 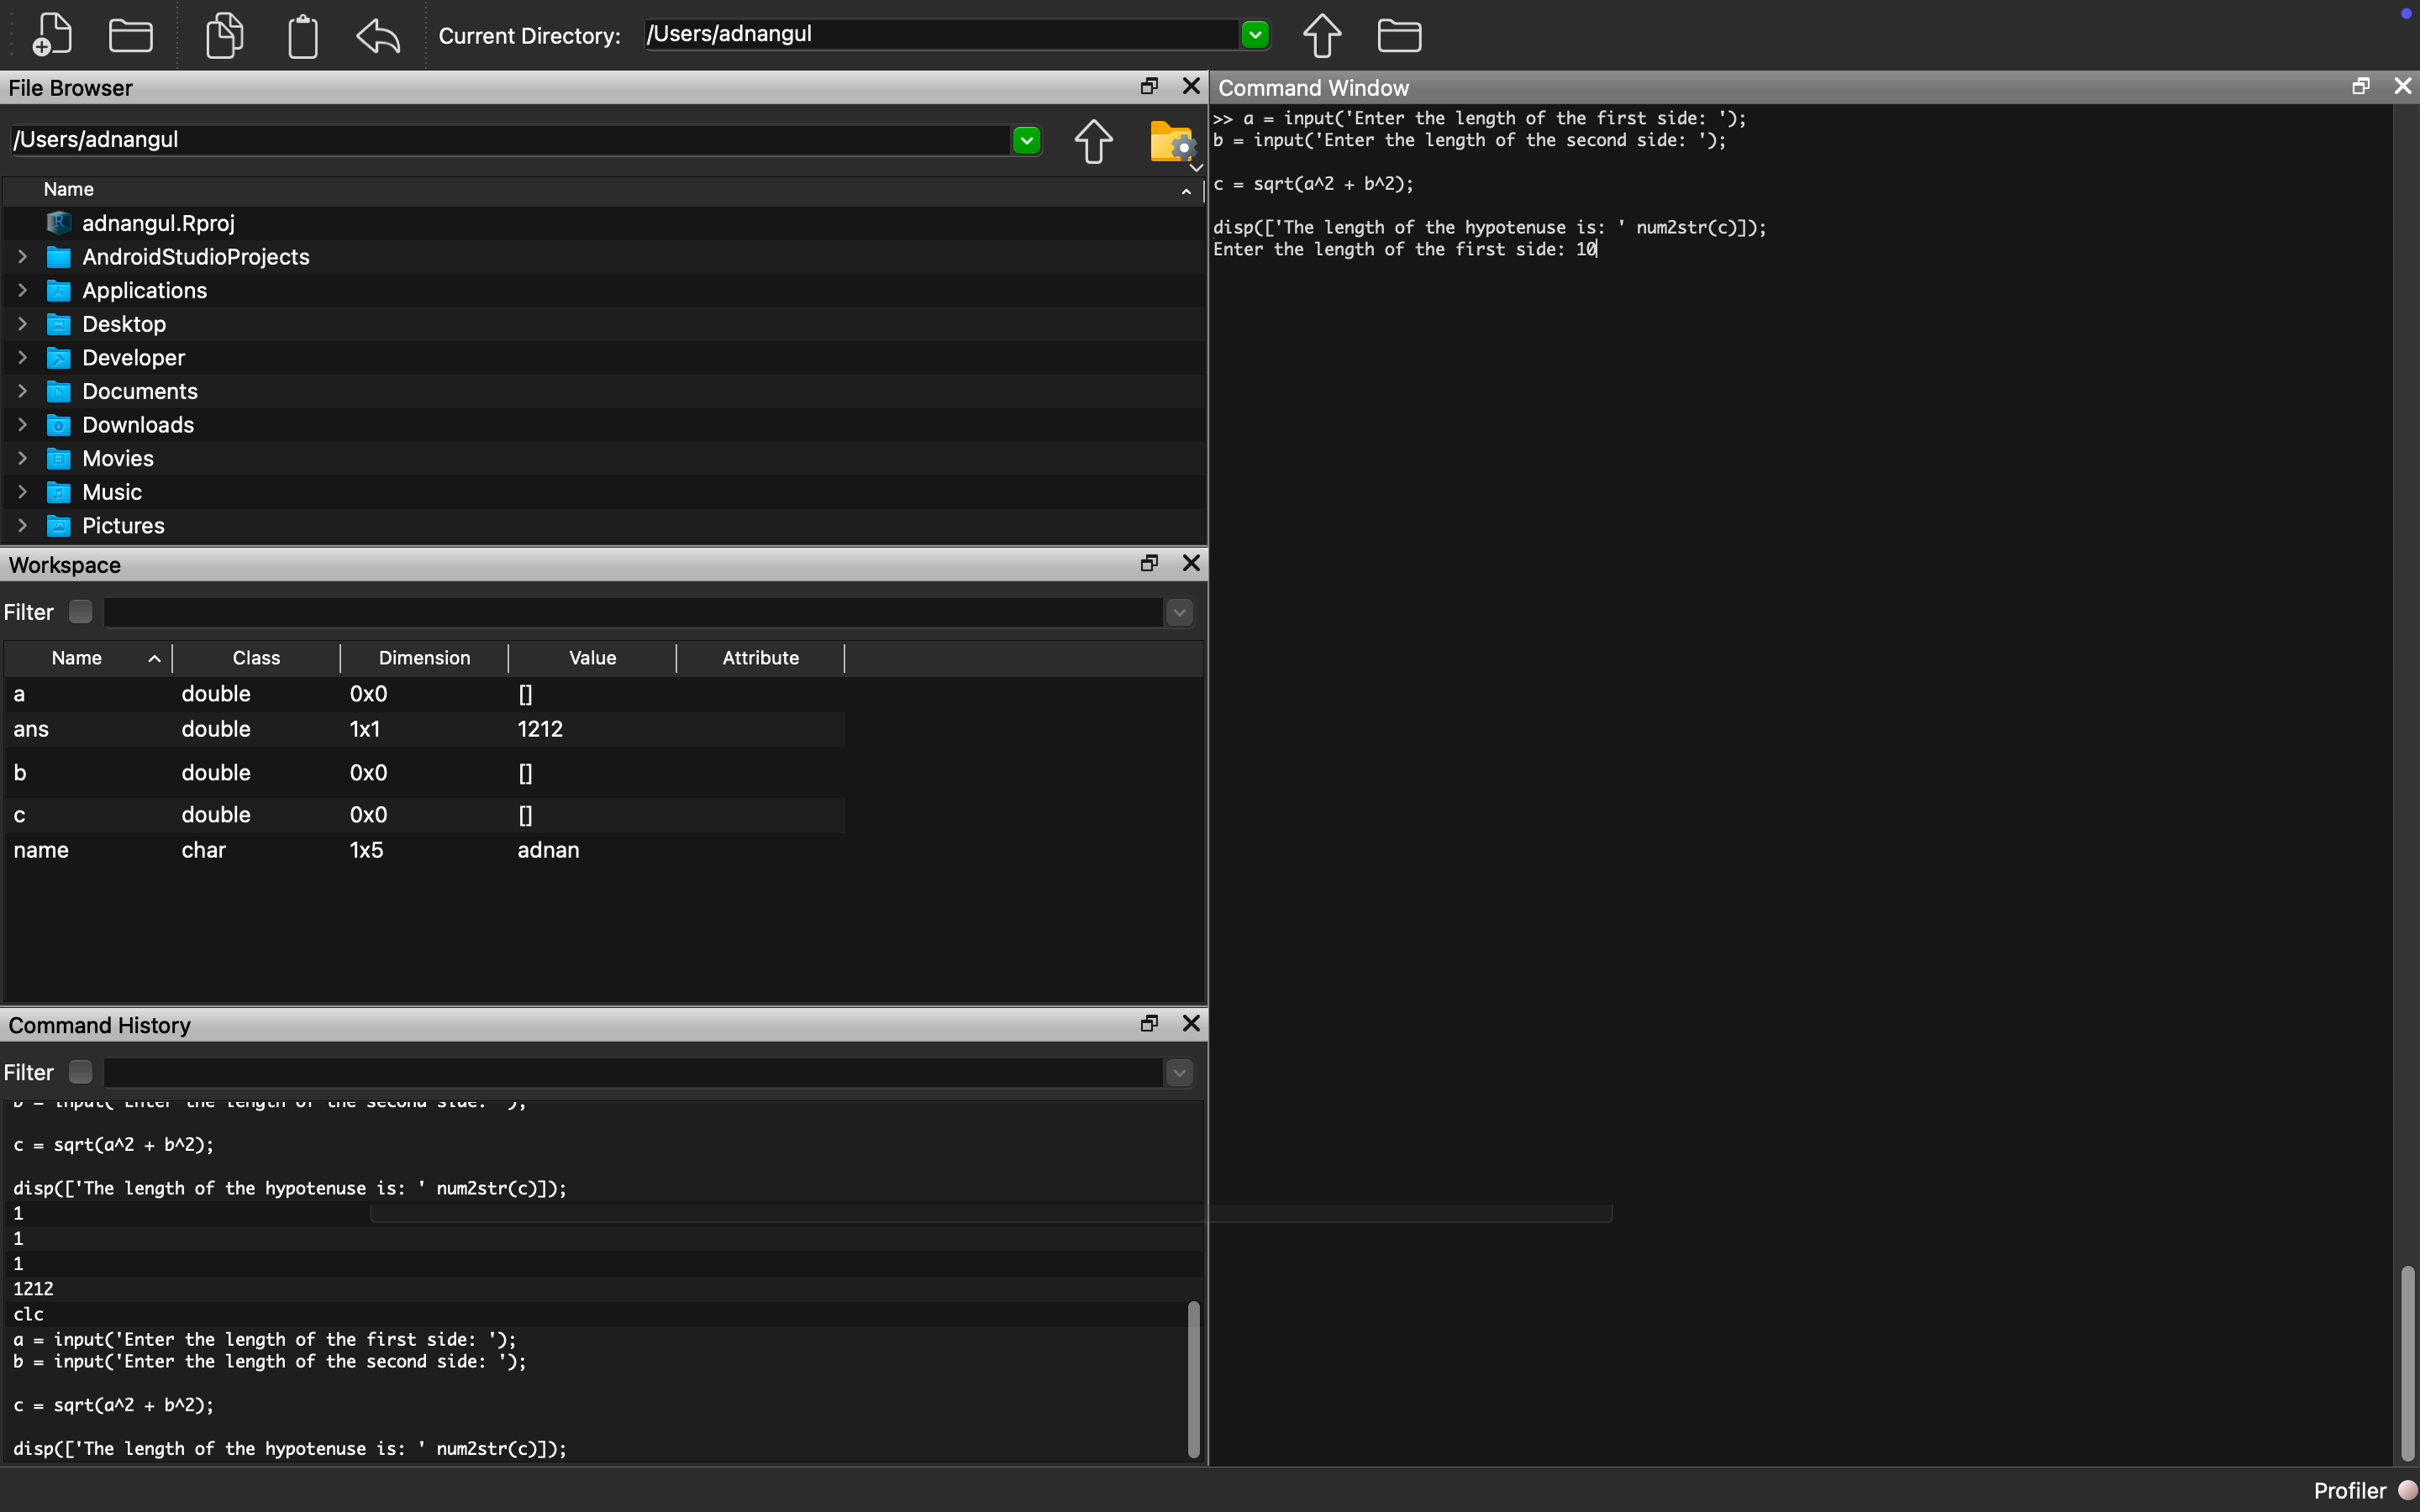 What do you see at coordinates (1173, 142) in the screenshot?
I see `folder settings` at bounding box center [1173, 142].